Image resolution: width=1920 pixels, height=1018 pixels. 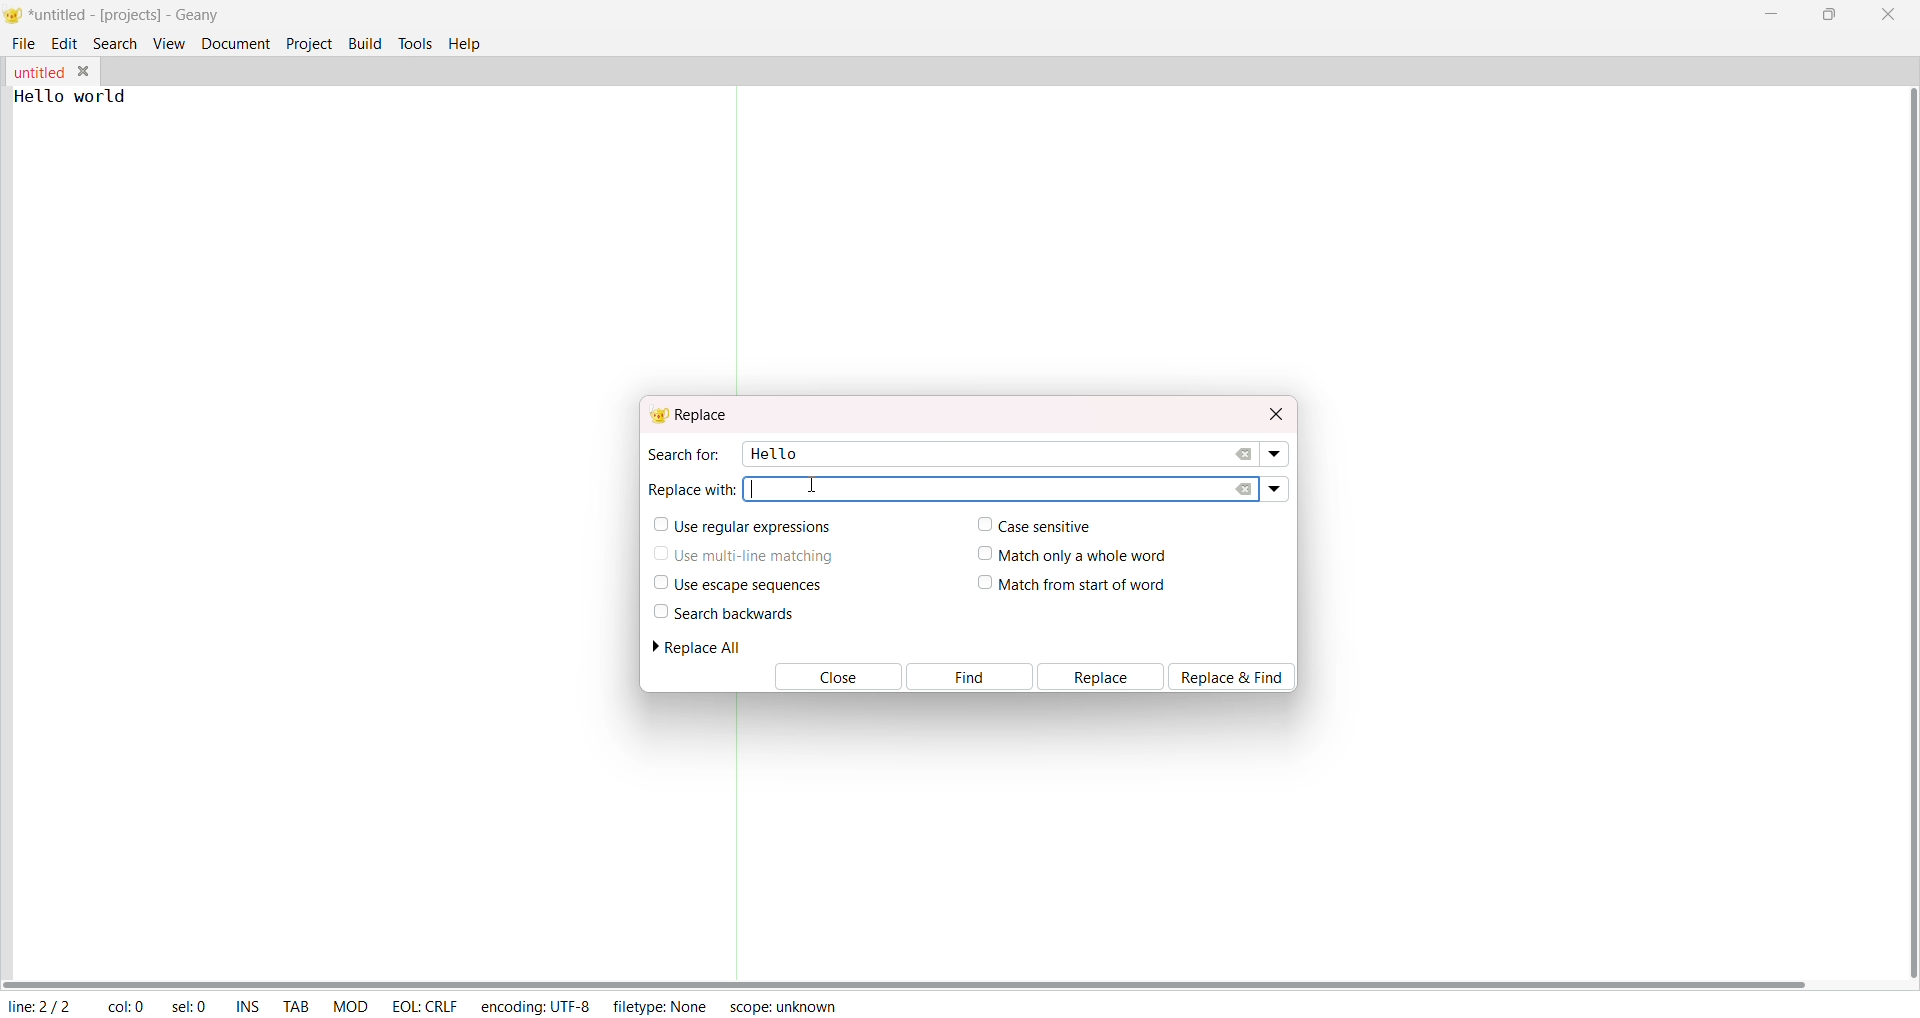 What do you see at coordinates (1102, 677) in the screenshot?
I see `replace` at bounding box center [1102, 677].